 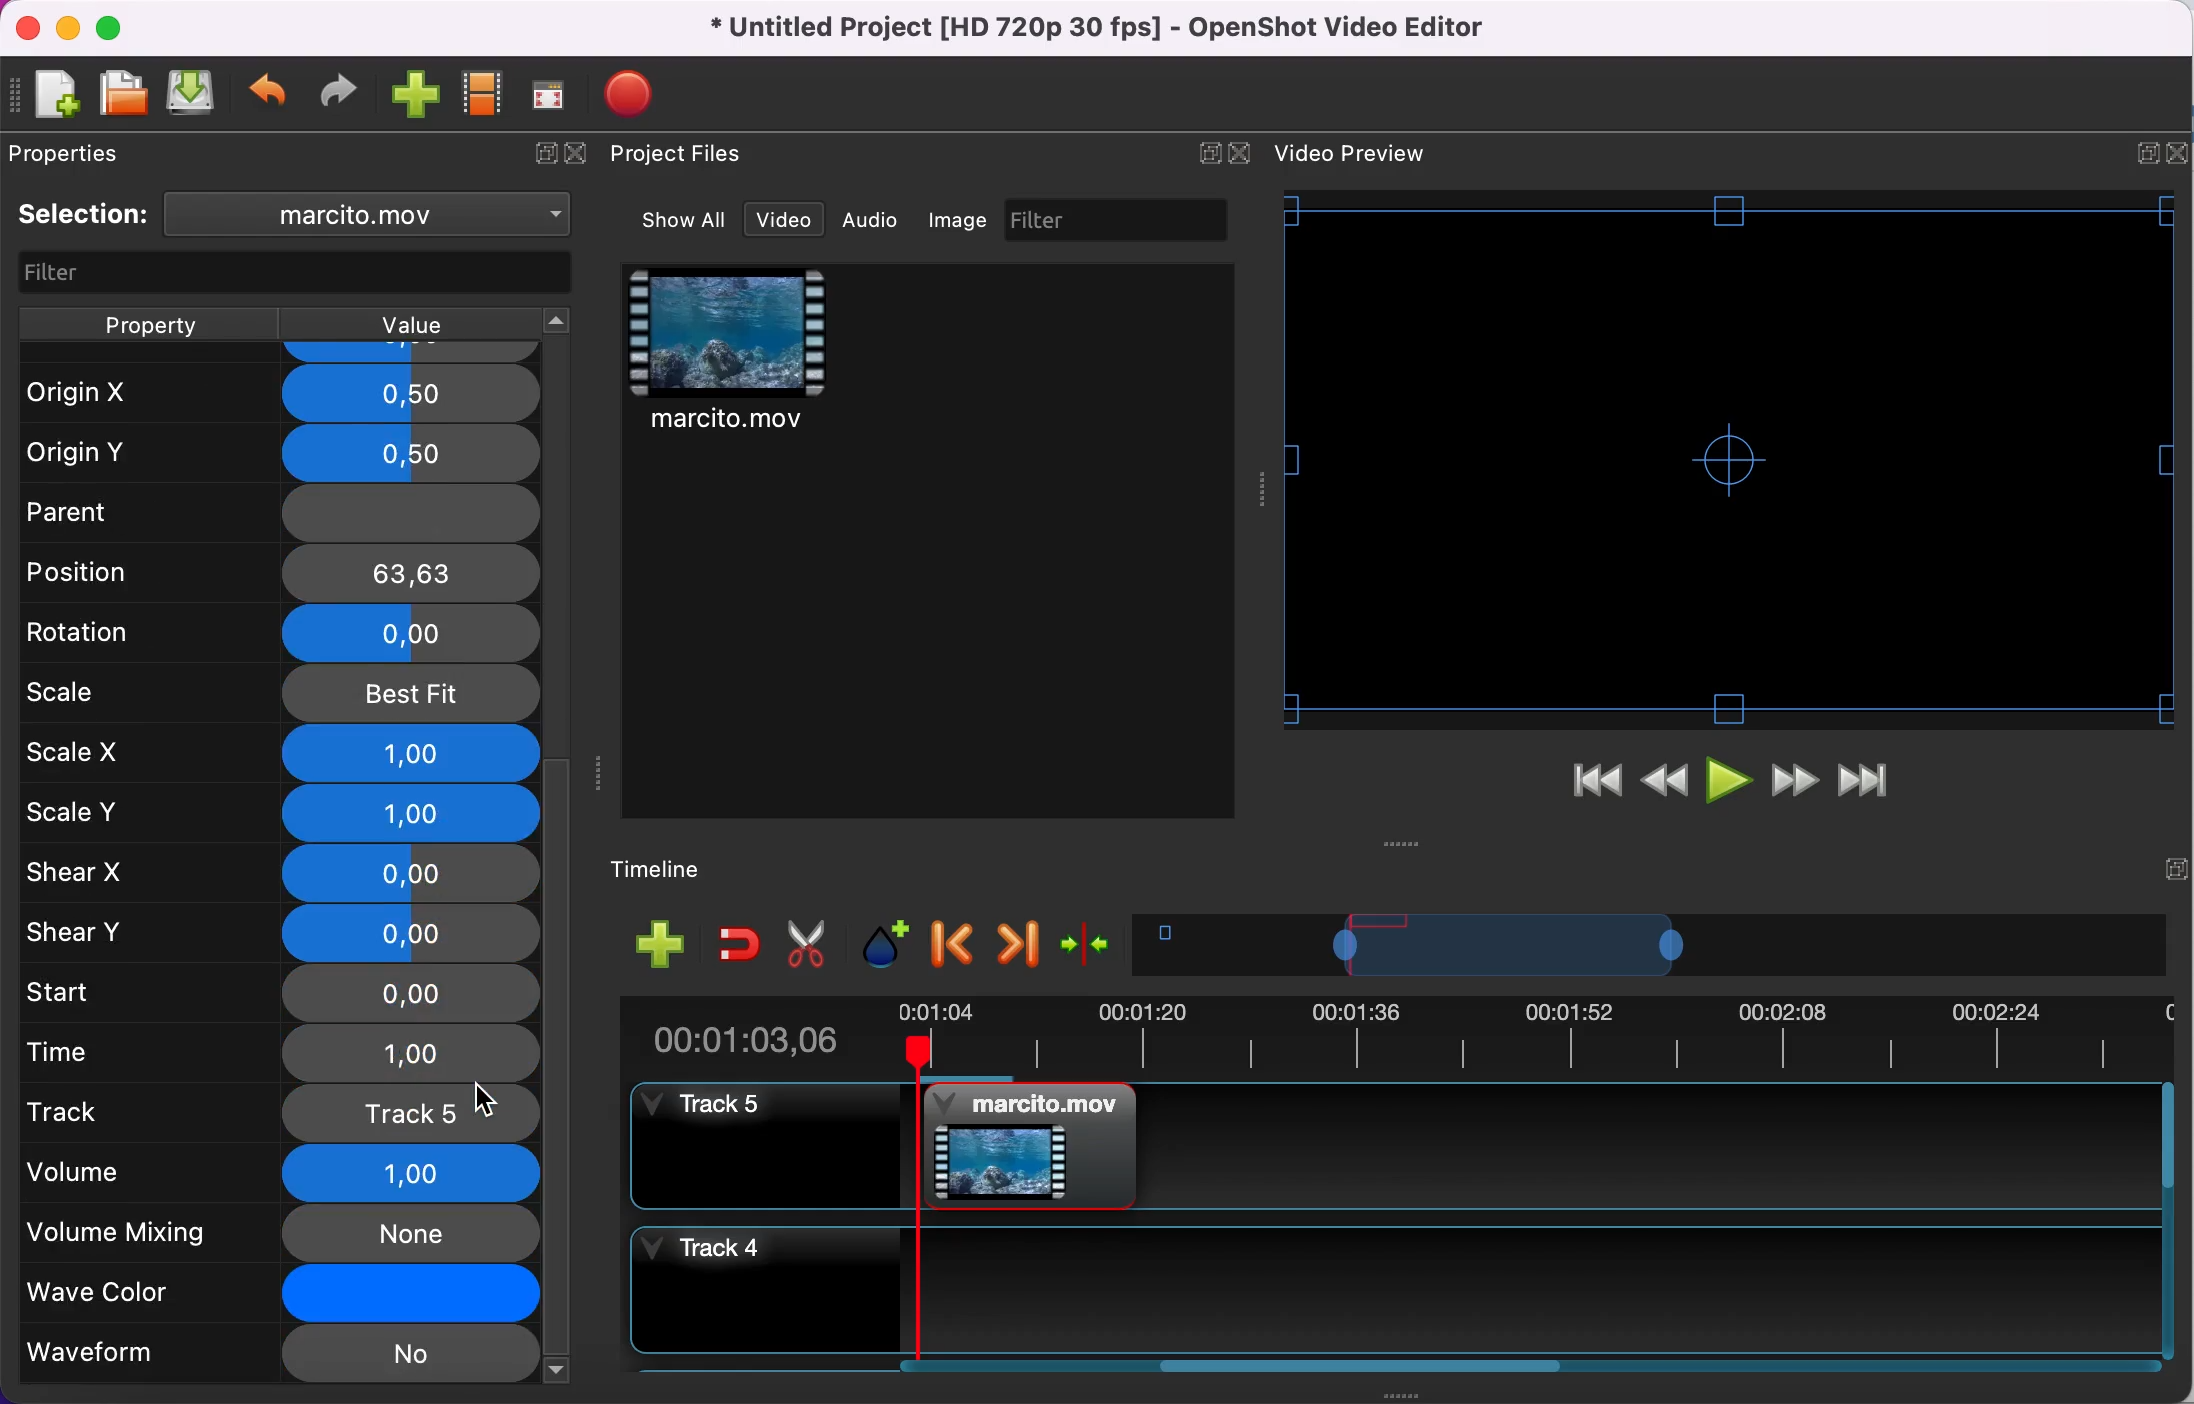 I want to click on filter, so click(x=1119, y=219).